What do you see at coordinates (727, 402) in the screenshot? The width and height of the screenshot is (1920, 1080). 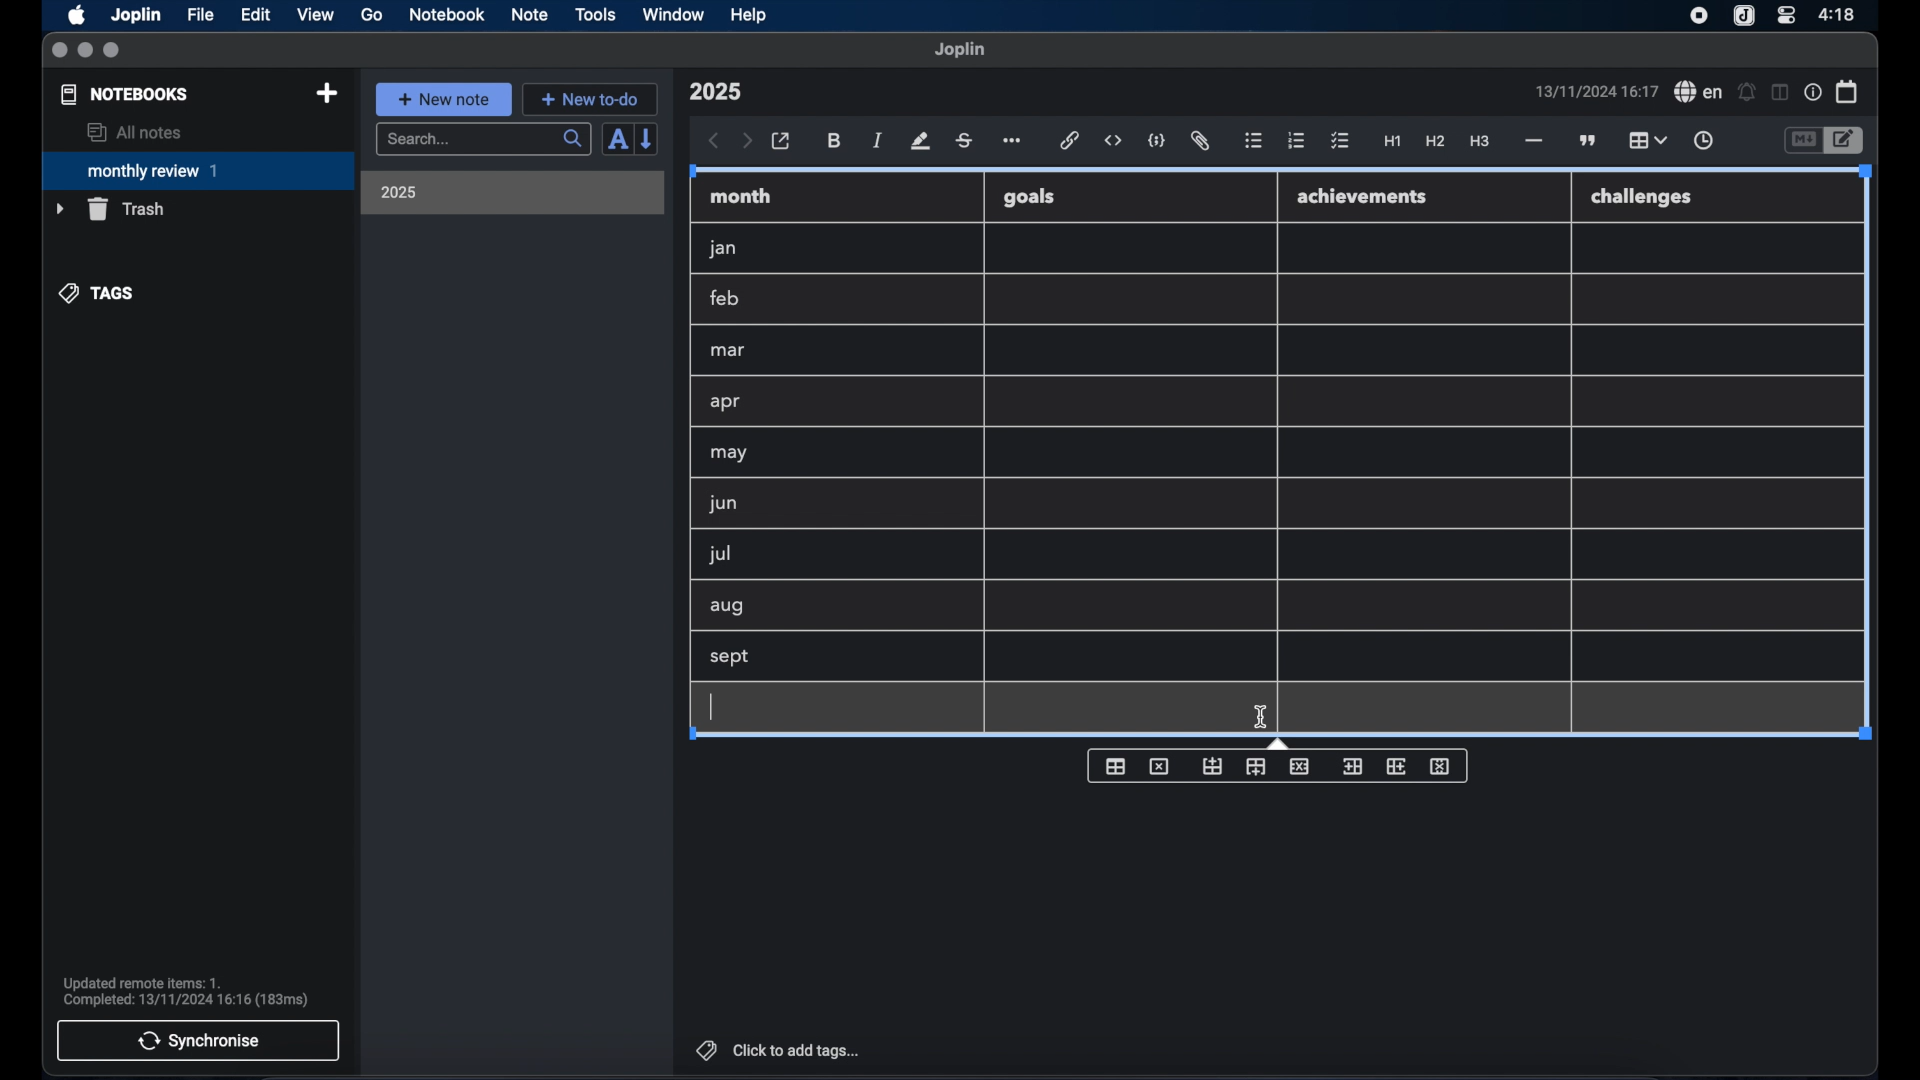 I see `apr` at bounding box center [727, 402].